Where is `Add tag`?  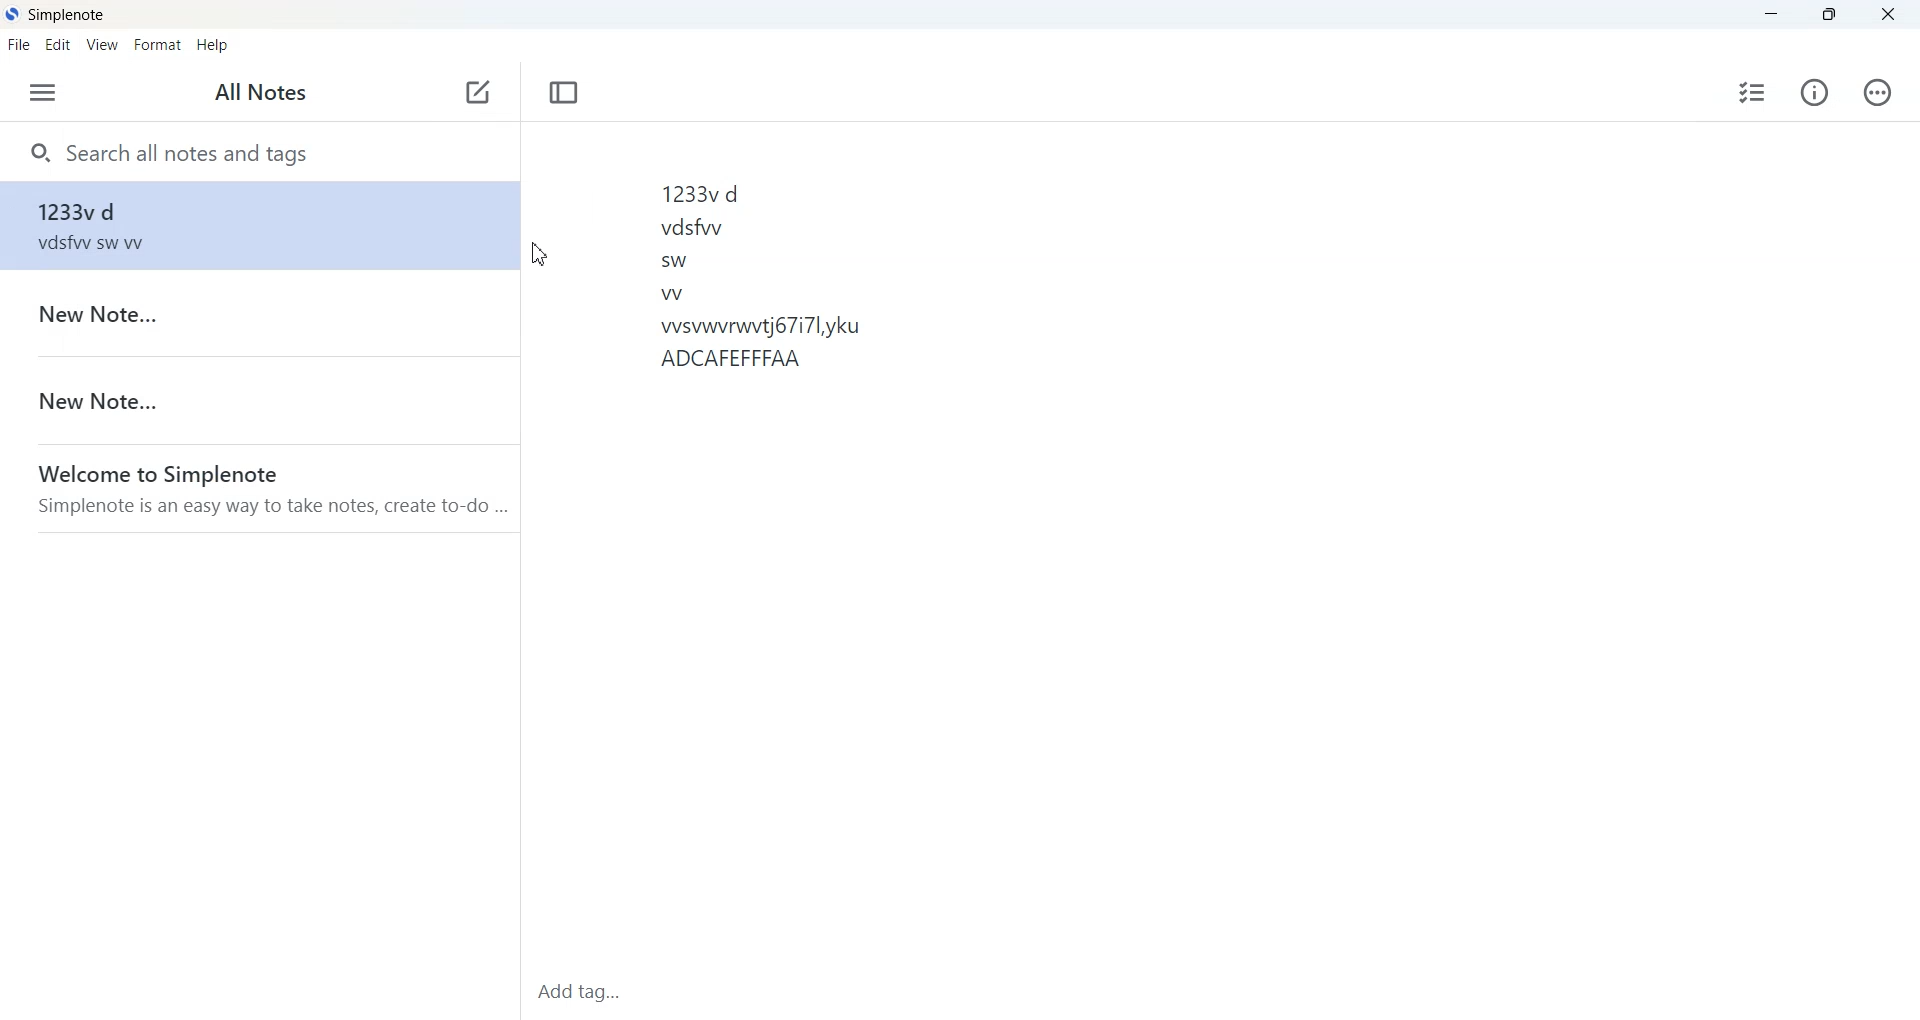
Add tag is located at coordinates (642, 992).